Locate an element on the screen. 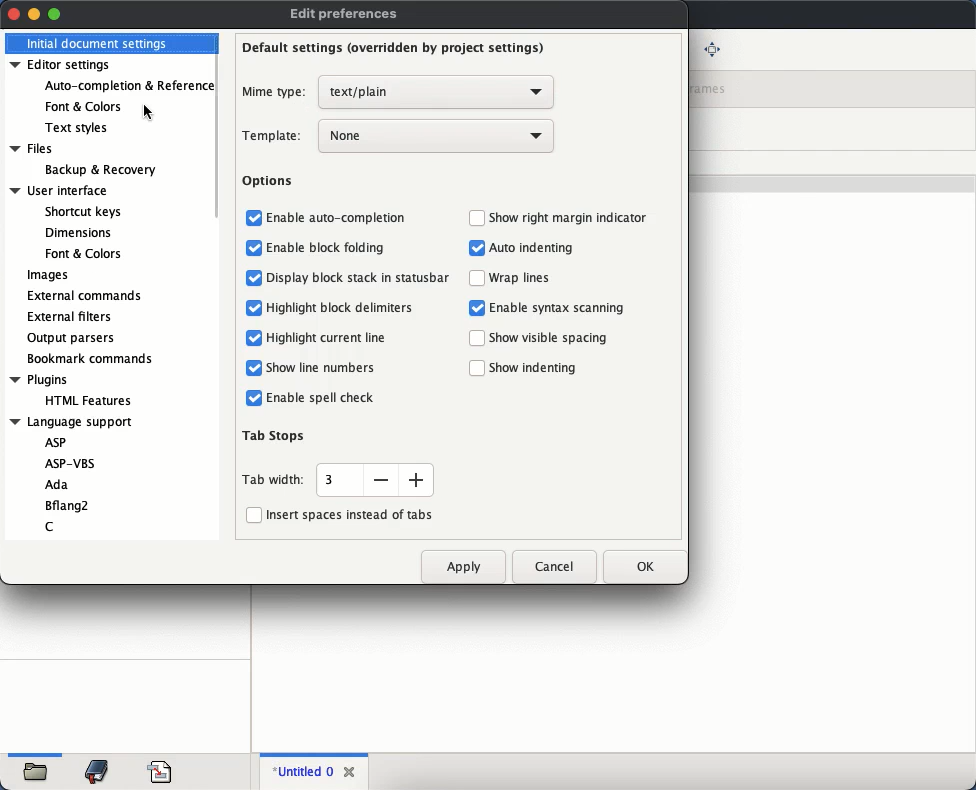 This screenshot has height=790, width=976. auto indenting is located at coordinates (520, 248).